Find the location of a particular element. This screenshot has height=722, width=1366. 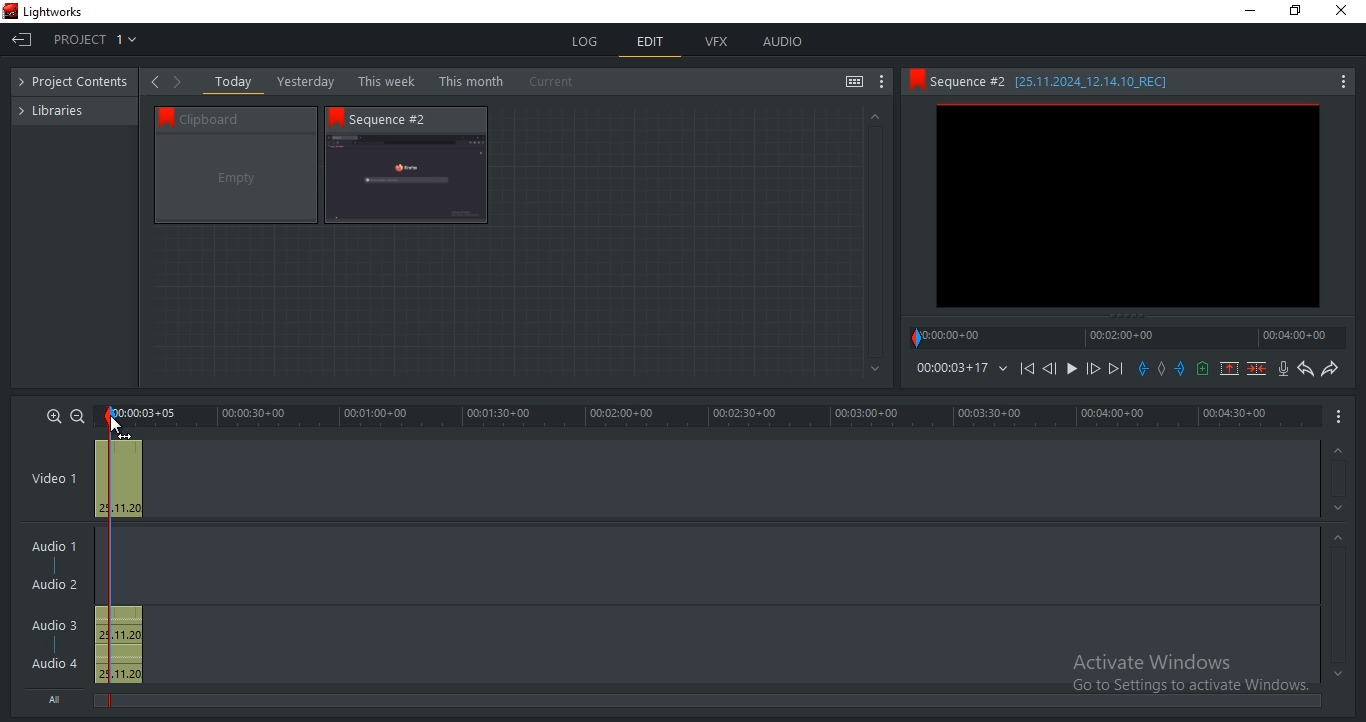

Bookmark icon is located at coordinates (336, 117).